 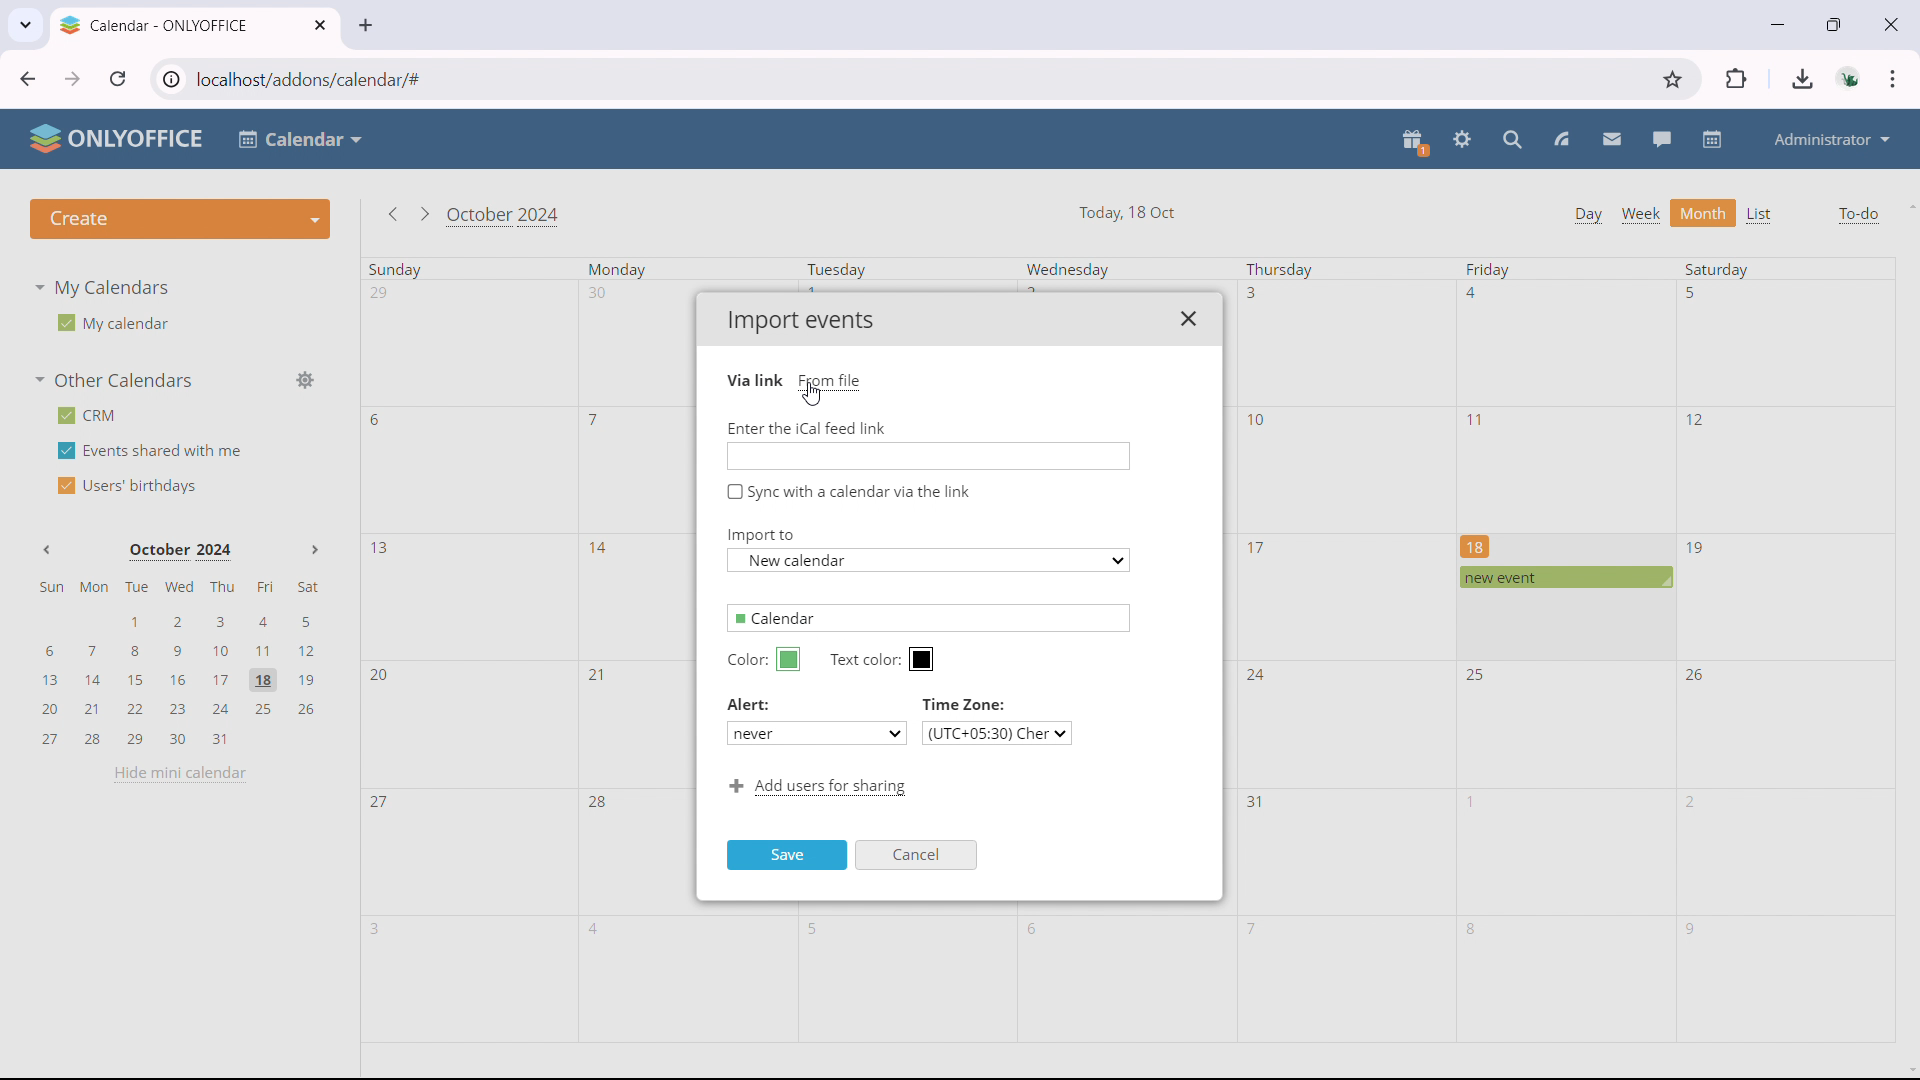 I want to click on Color:, so click(x=770, y=658).